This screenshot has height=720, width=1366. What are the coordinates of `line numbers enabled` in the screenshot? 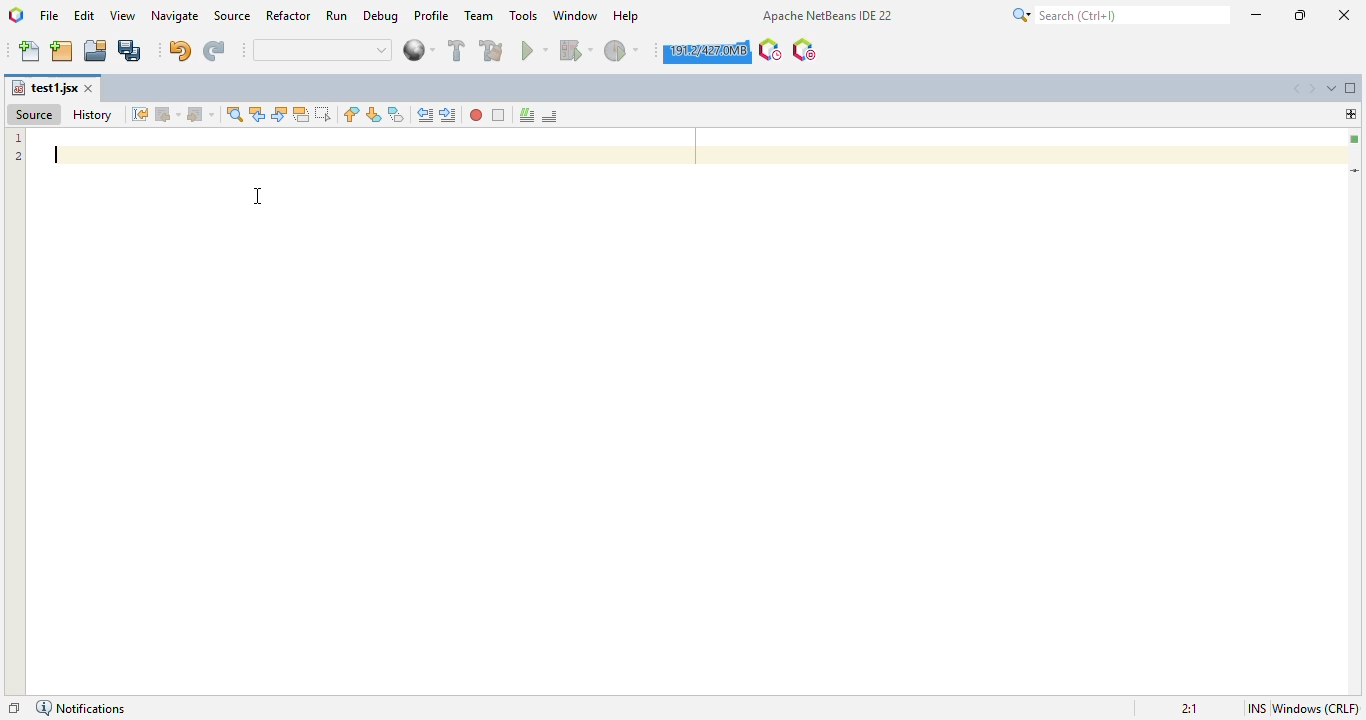 It's located at (18, 147).